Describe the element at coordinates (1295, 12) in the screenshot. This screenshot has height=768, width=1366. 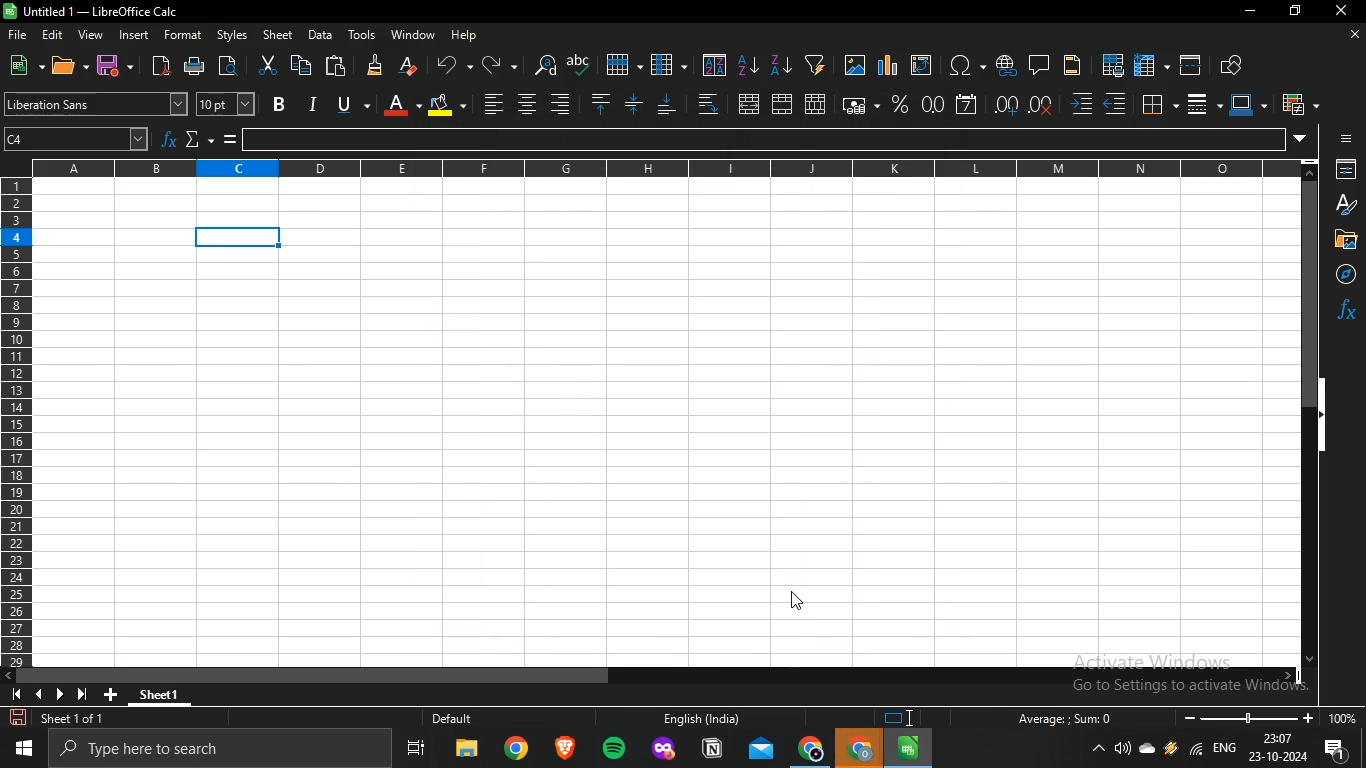
I see `restore down` at that location.